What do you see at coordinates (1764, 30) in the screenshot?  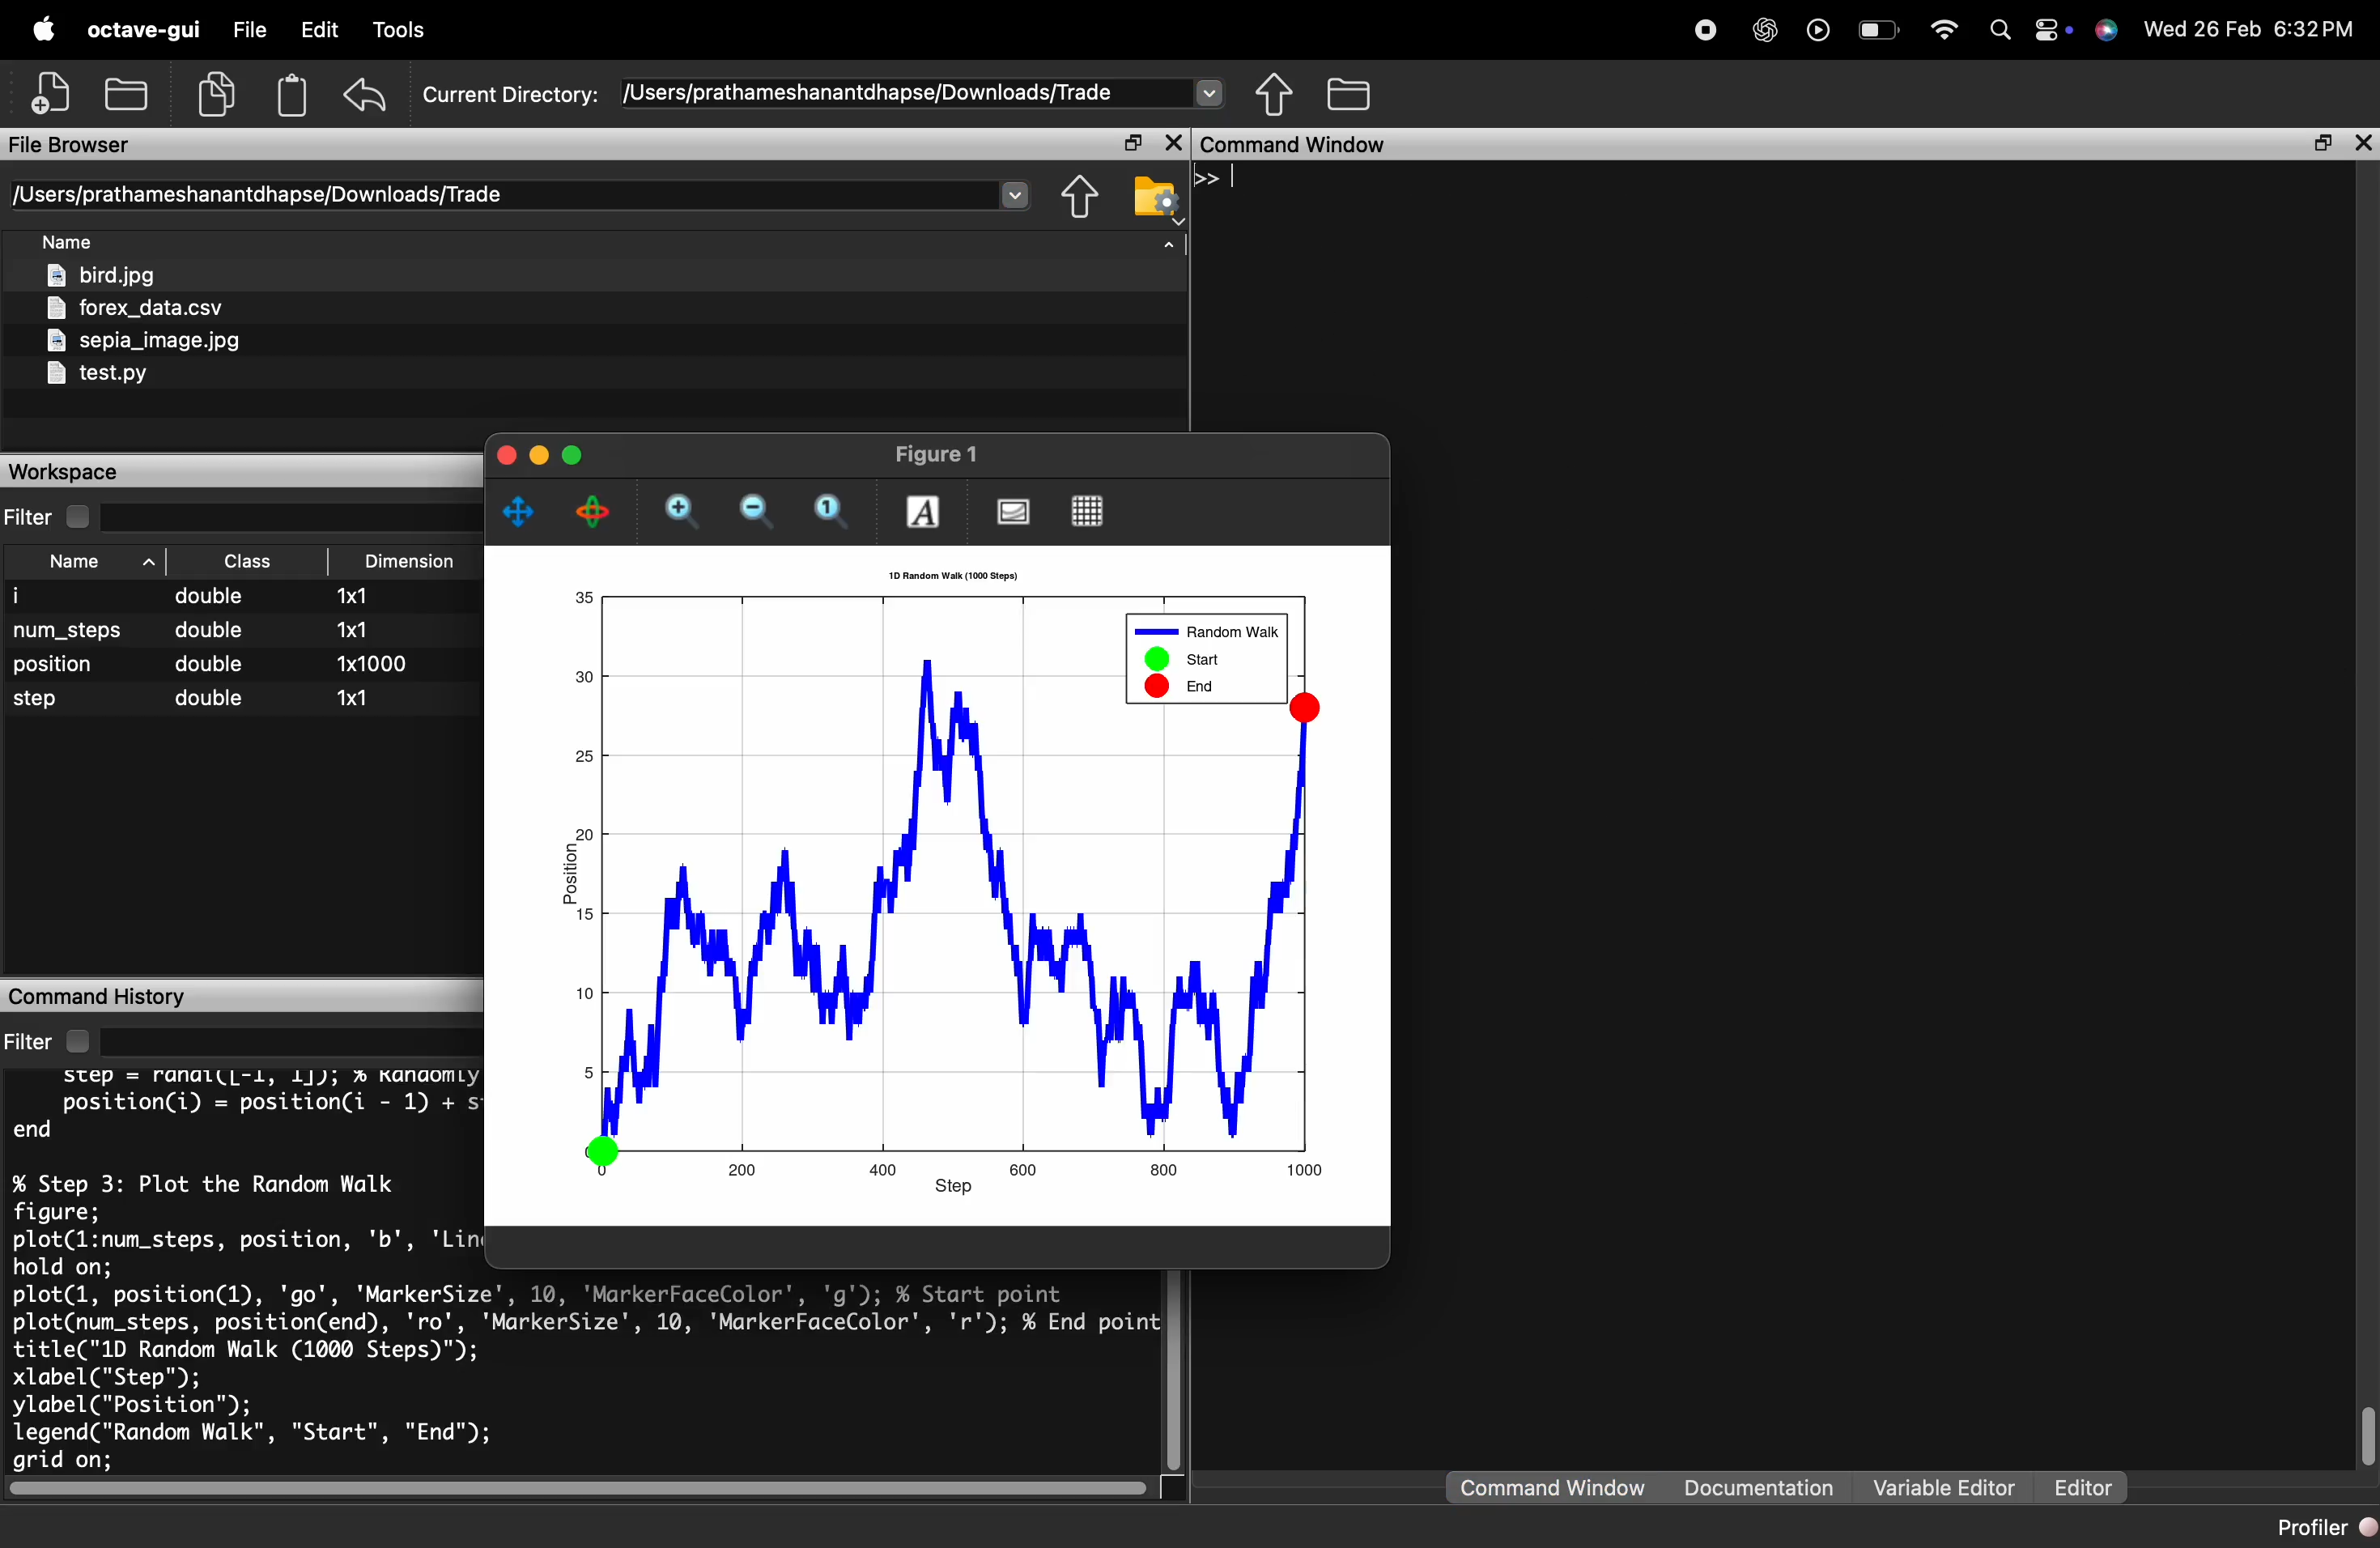 I see `chatgpt` at bounding box center [1764, 30].